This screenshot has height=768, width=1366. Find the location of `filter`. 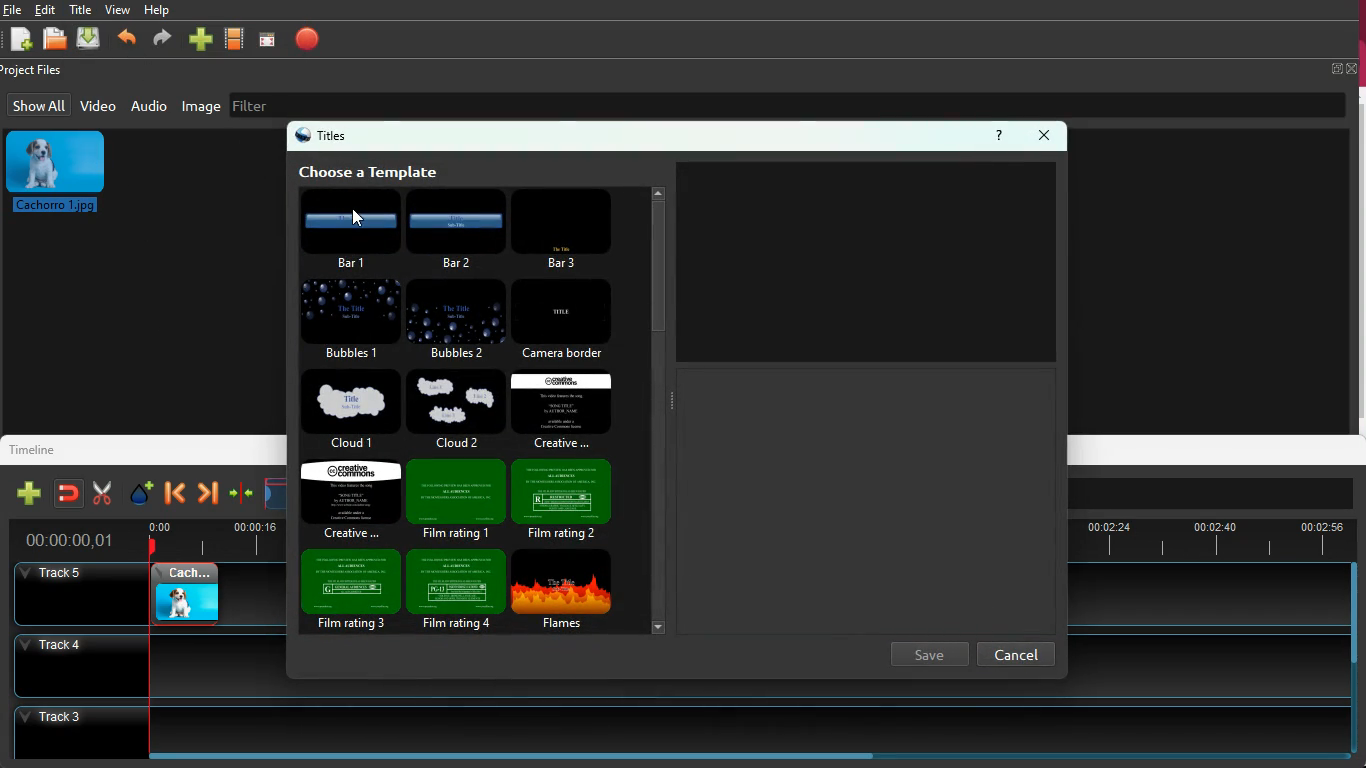

filter is located at coordinates (359, 103).